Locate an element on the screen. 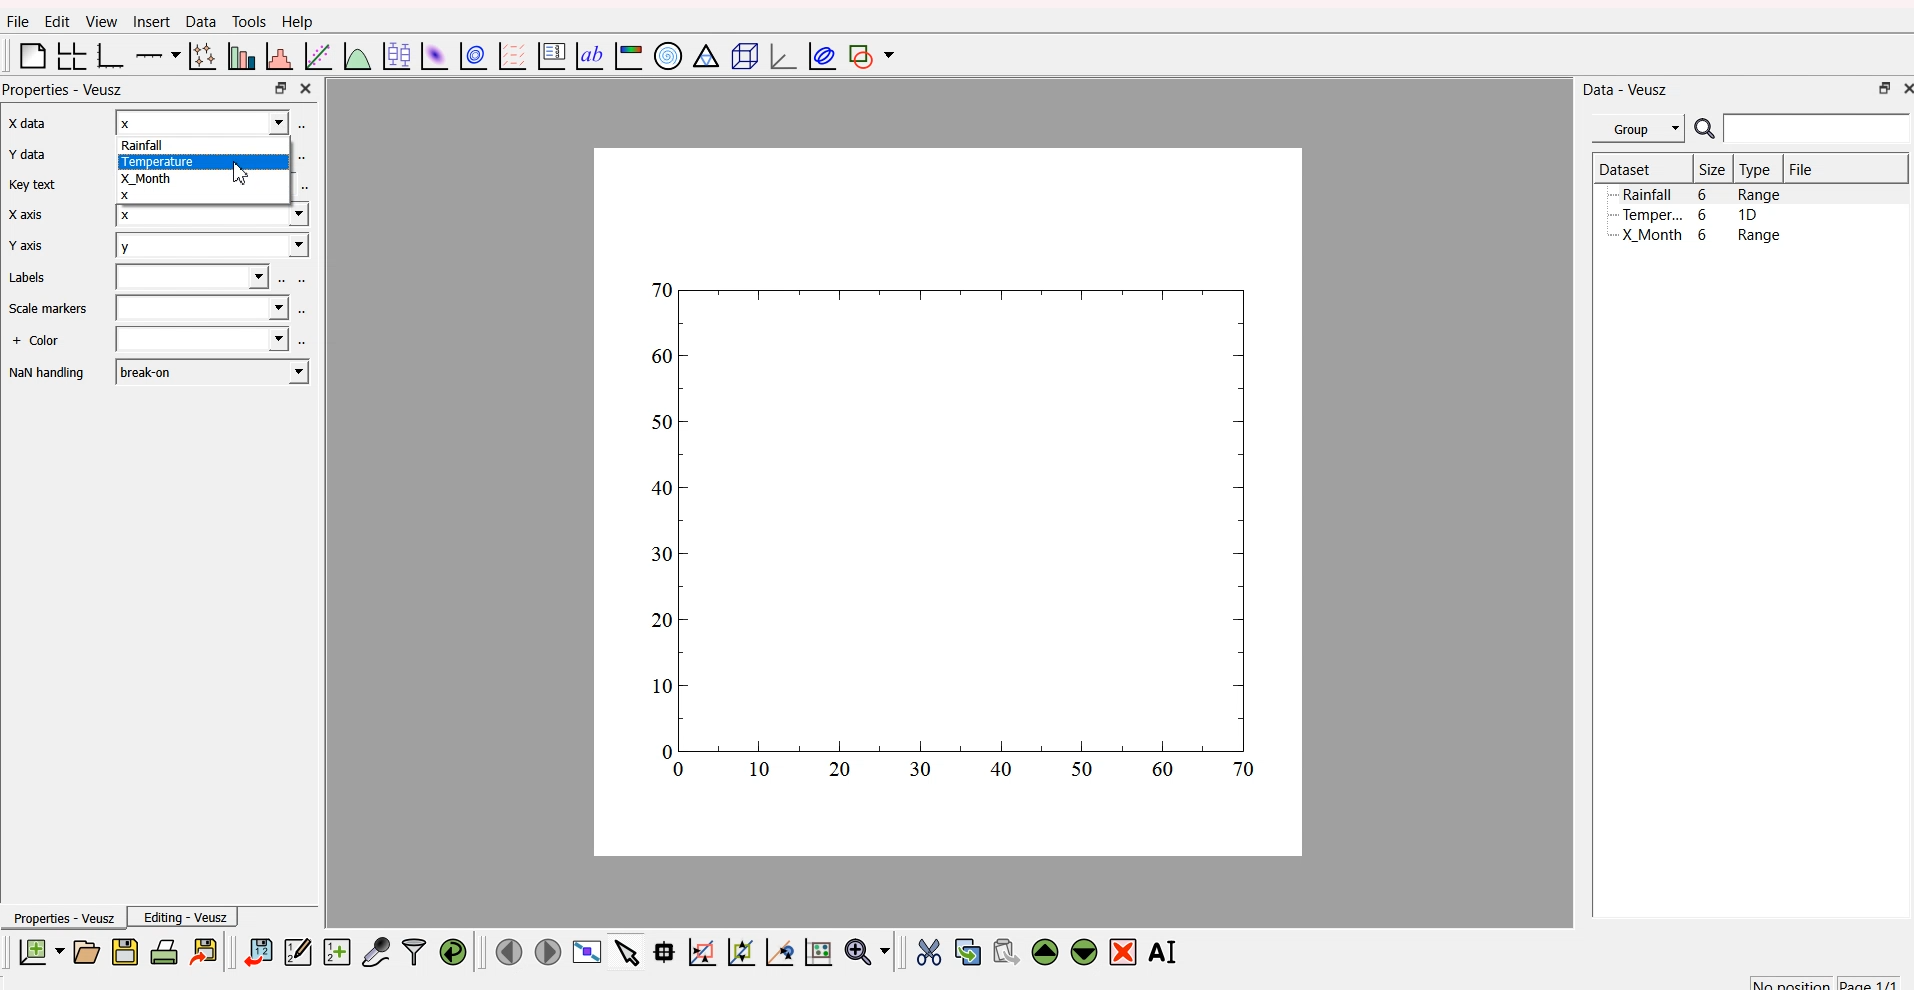 This screenshot has height=990, width=1914. Data - Veusz is located at coordinates (1627, 88).